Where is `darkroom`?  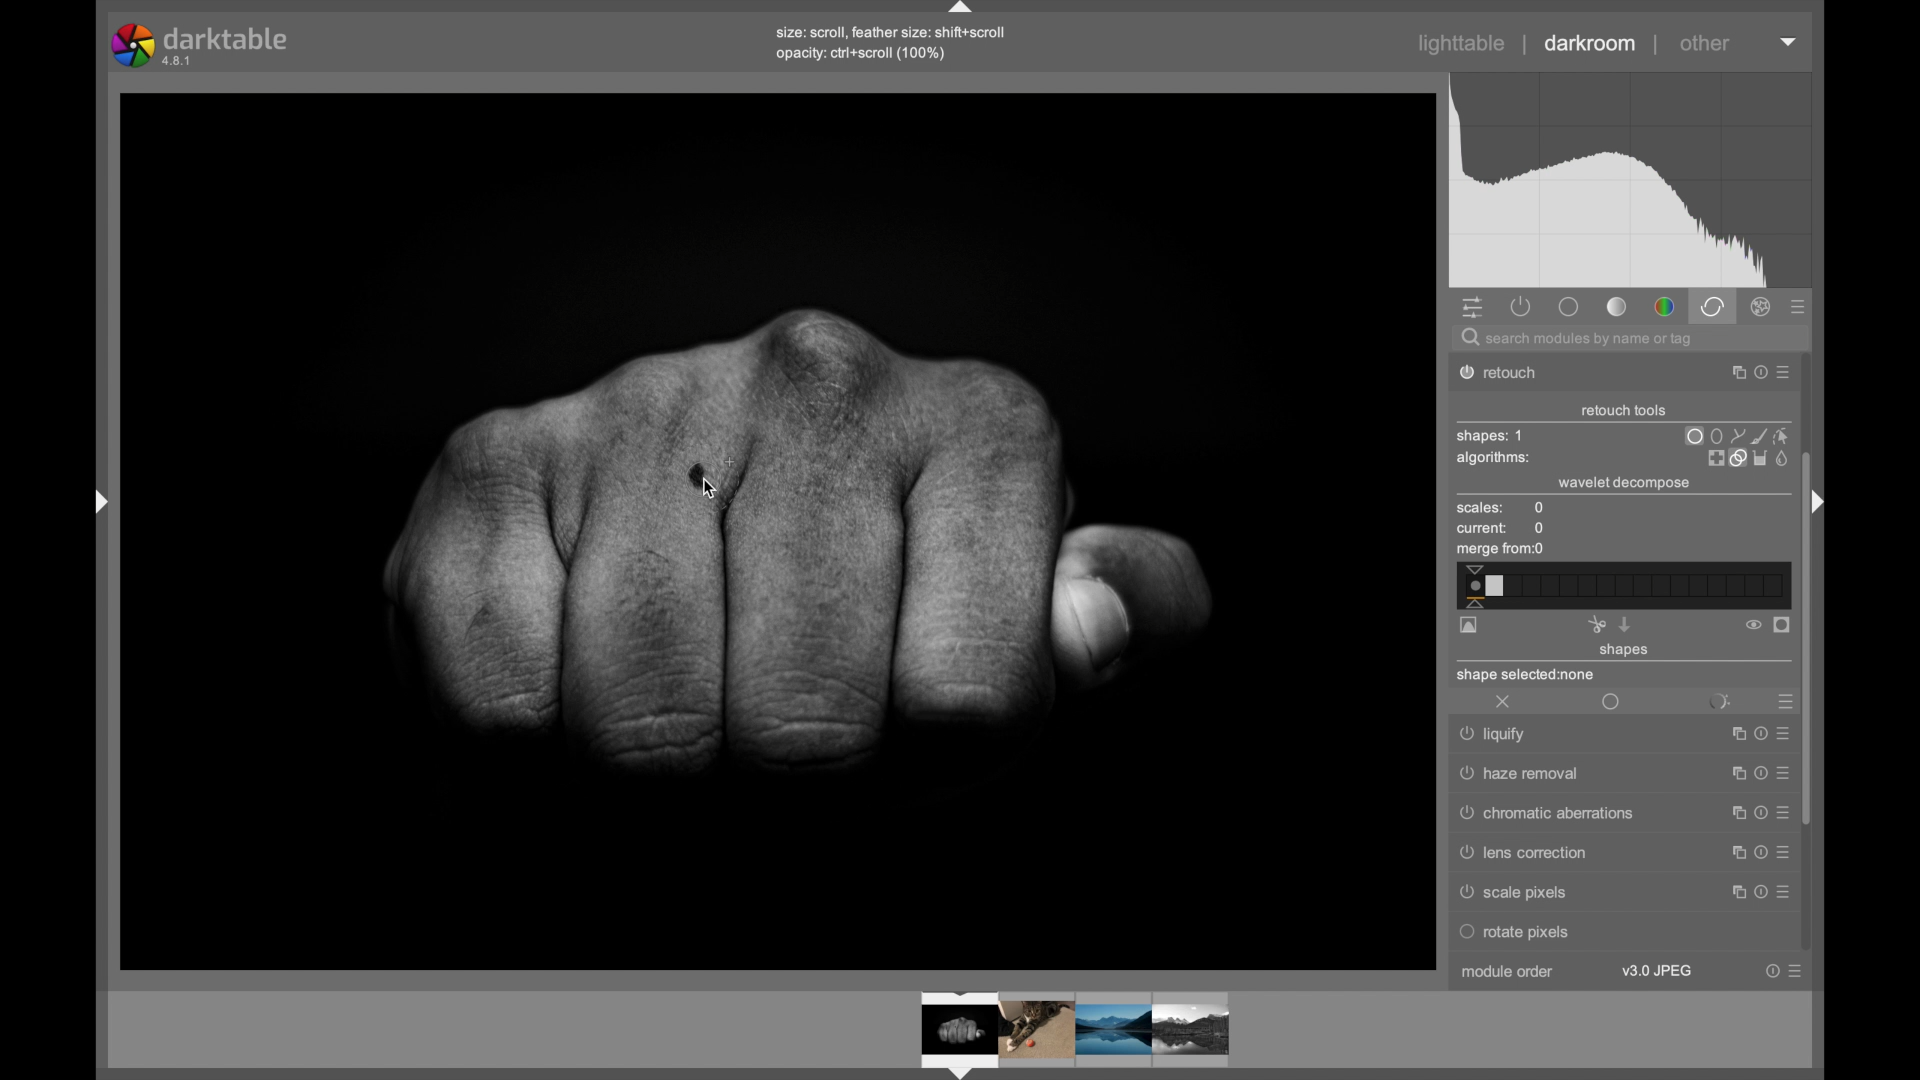 darkroom is located at coordinates (1591, 44).